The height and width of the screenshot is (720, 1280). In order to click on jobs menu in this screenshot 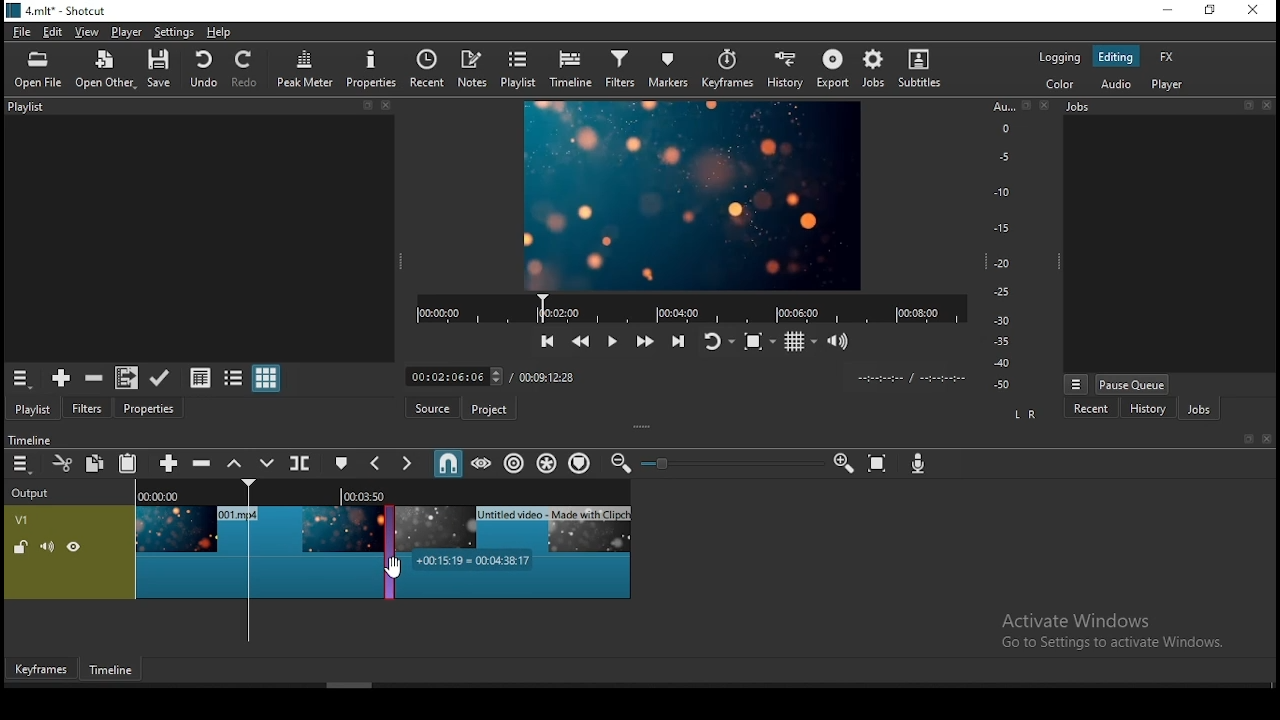, I will do `click(1076, 385)`.